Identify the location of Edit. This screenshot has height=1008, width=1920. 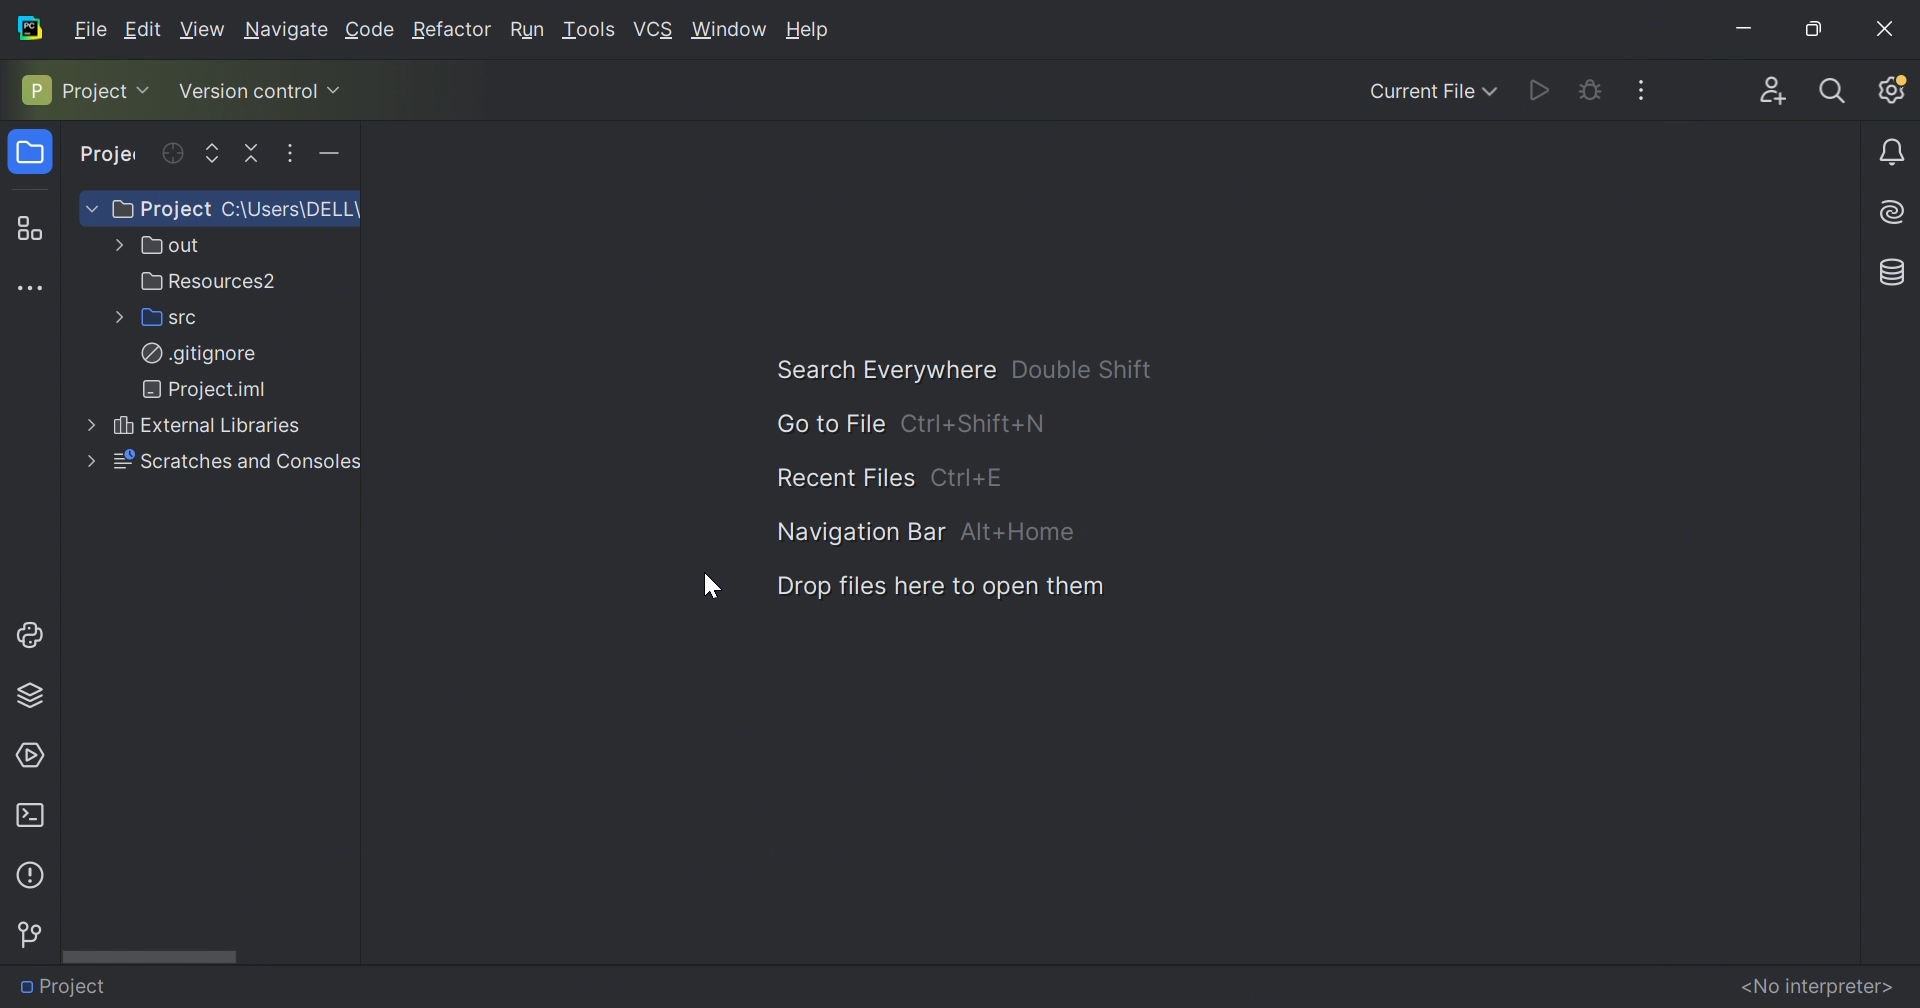
(147, 29).